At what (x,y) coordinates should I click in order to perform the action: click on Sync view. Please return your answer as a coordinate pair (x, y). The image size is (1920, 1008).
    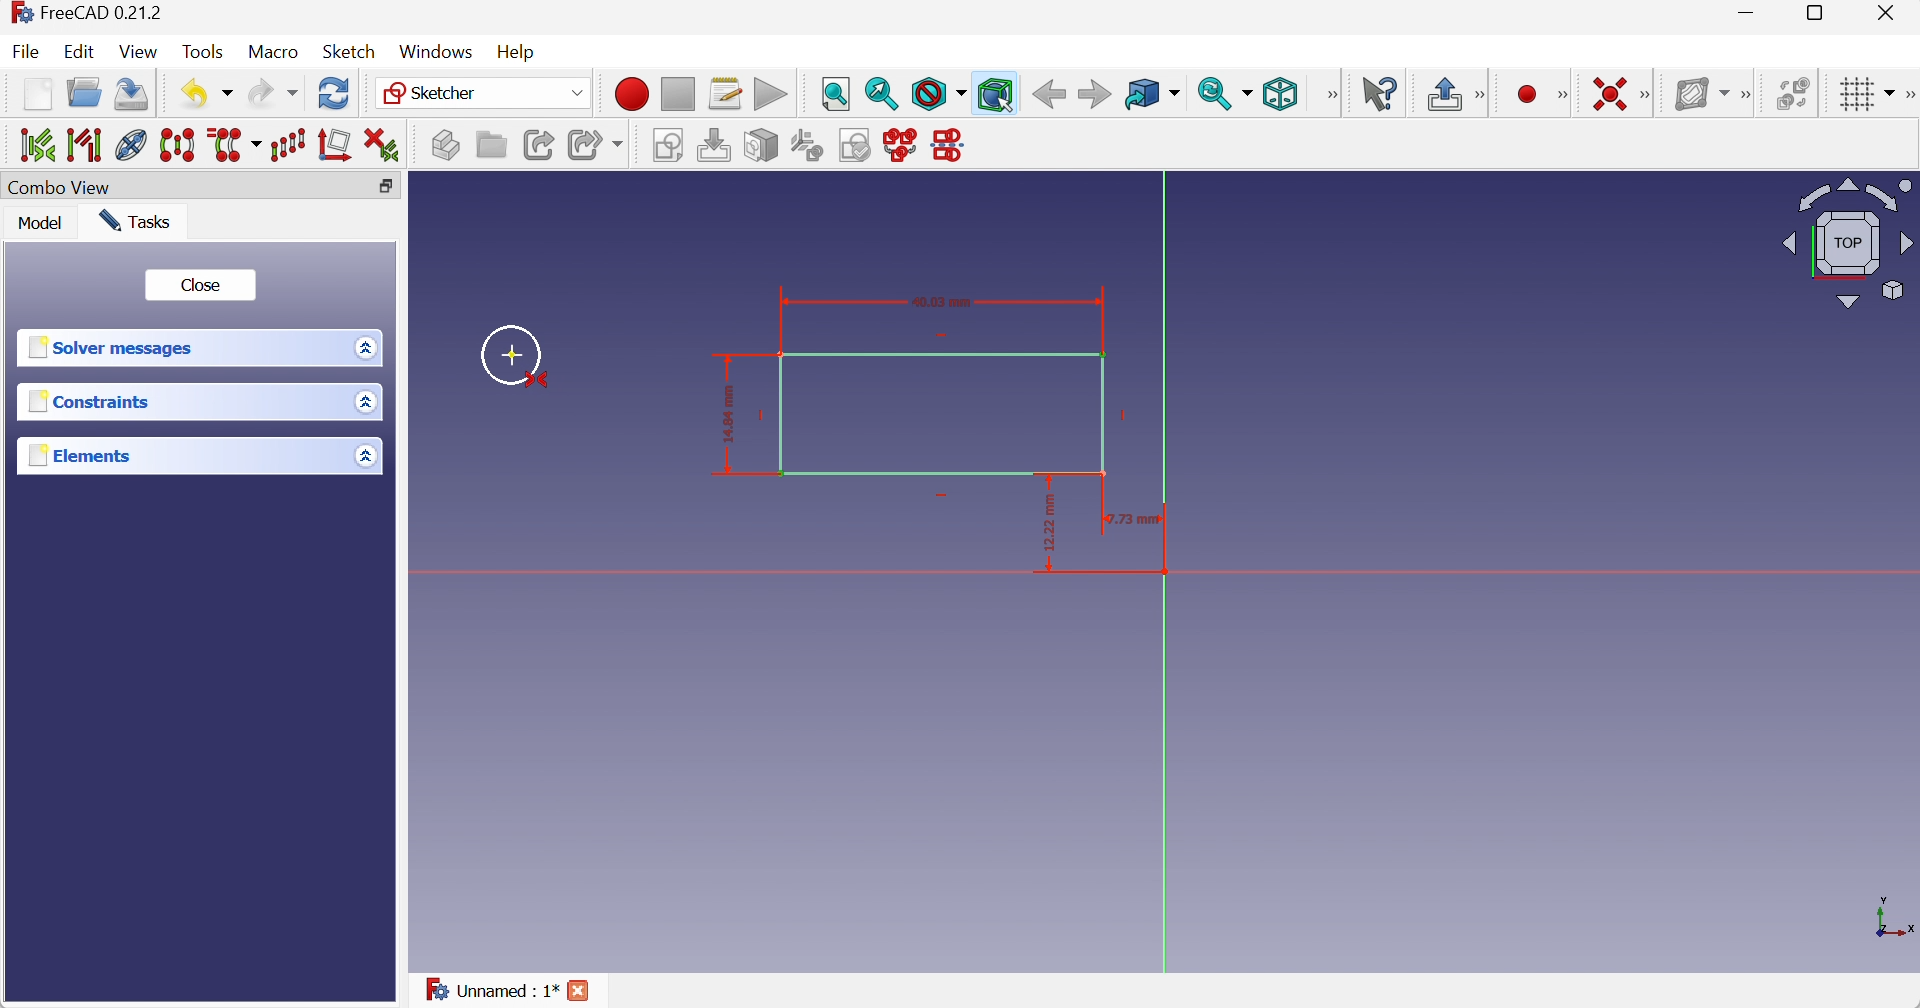
    Looking at the image, I should click on (1226, 94).